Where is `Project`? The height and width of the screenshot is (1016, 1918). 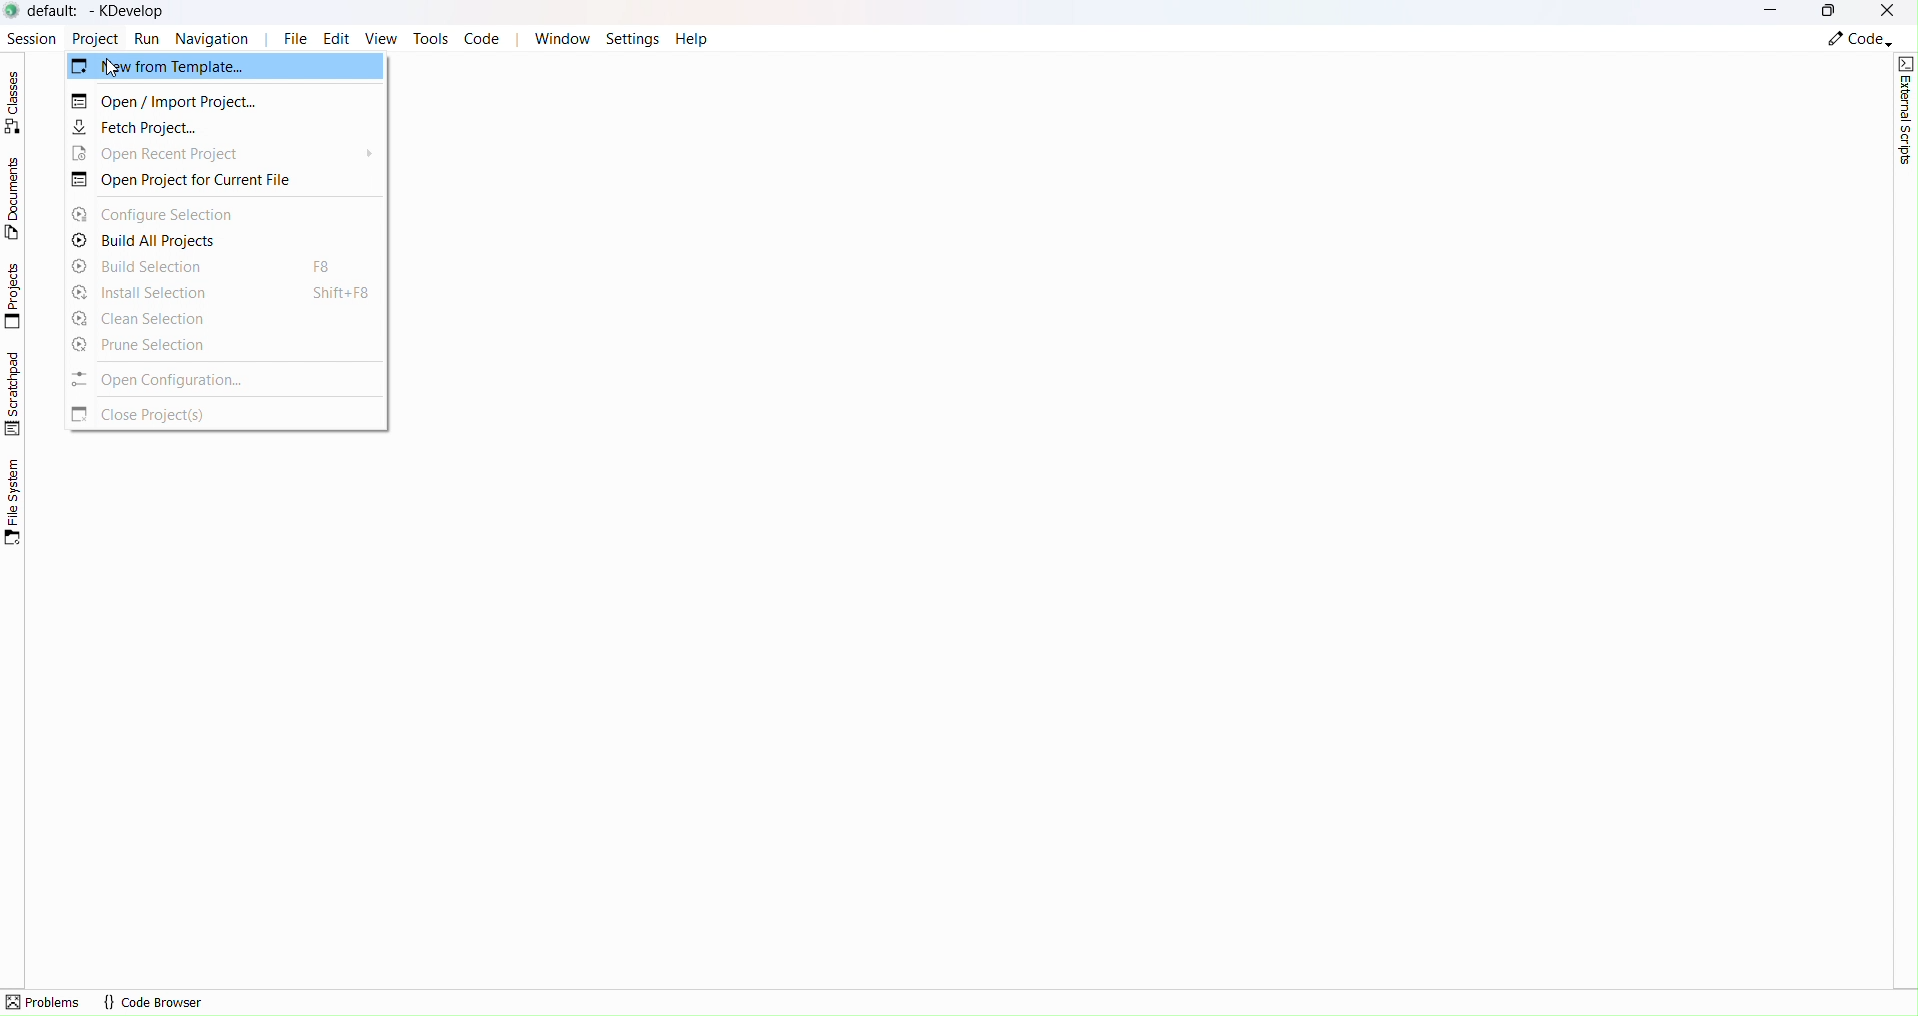
Project is located at coordinates (94, 37).